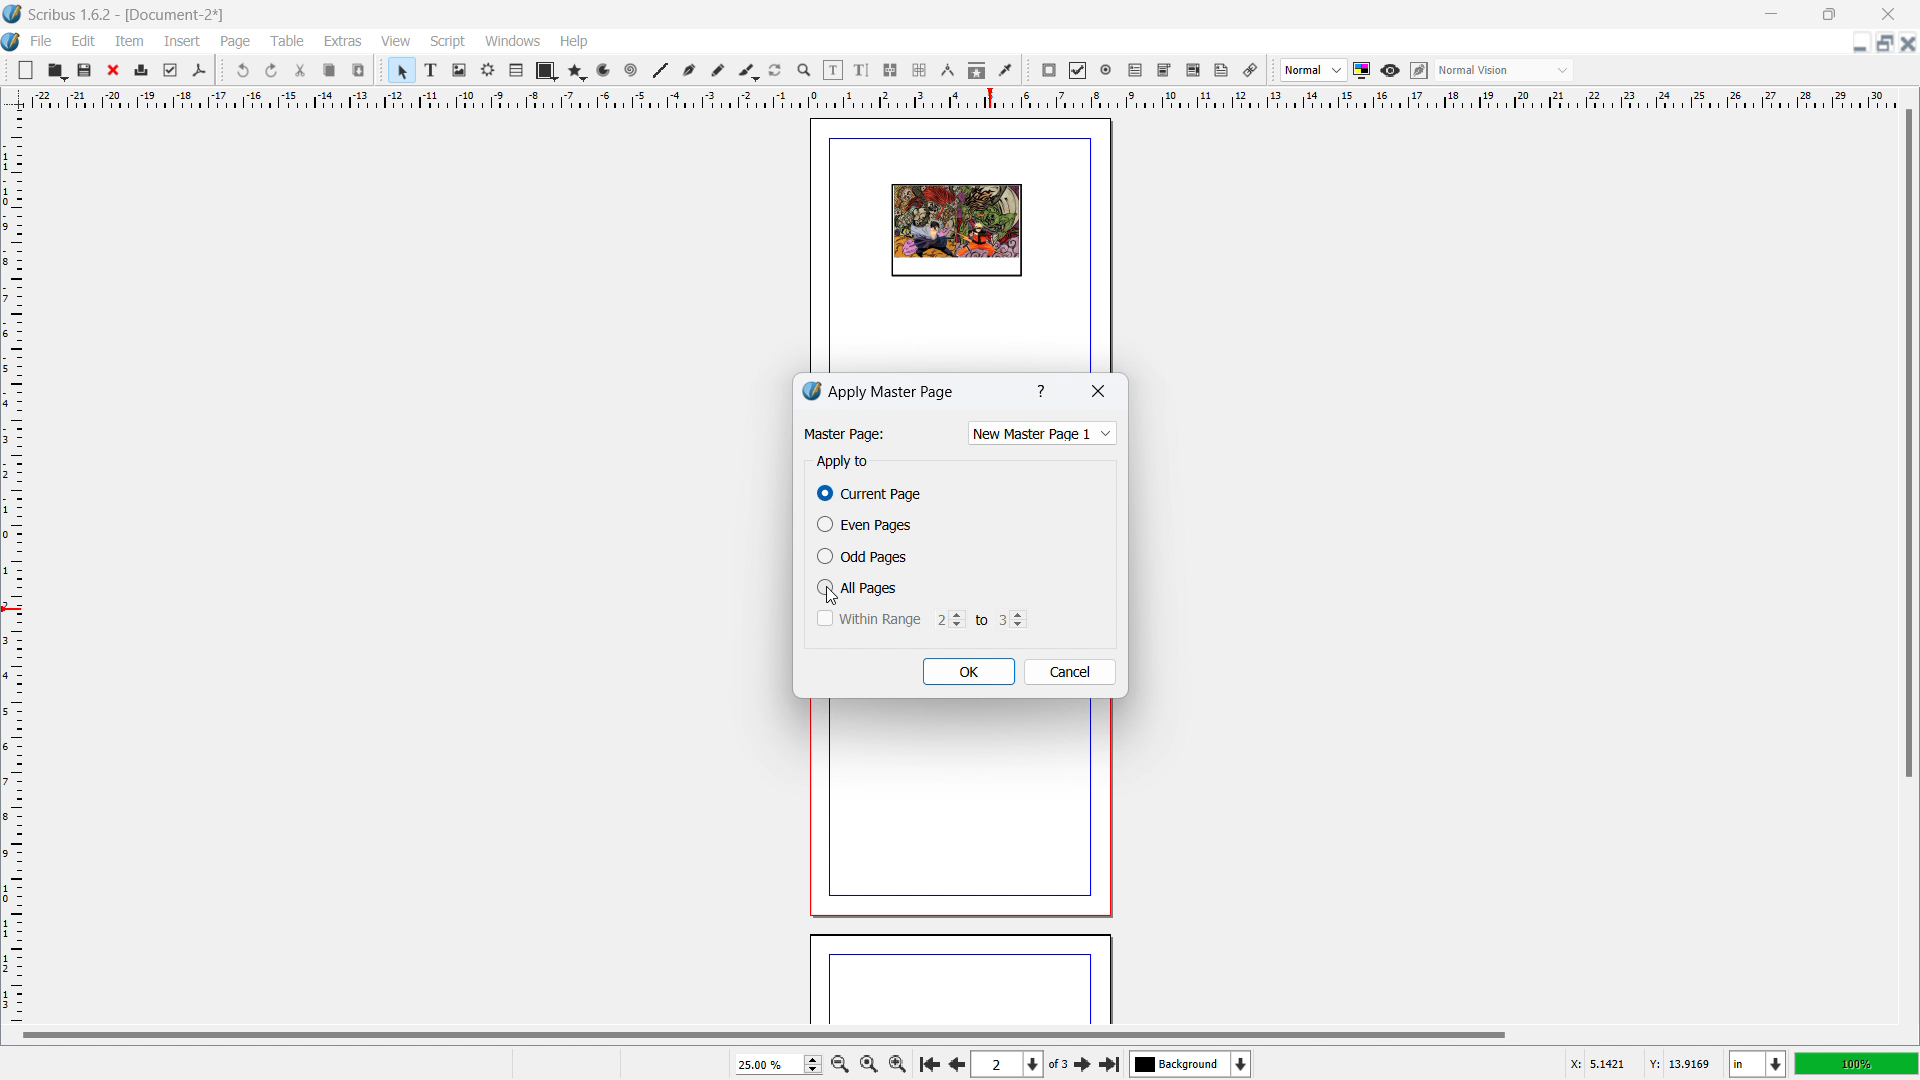 The width and height of the screenshot is (1920, 1080). Describe the element at coordinates (1193, 71) in the screenshot. I see `pdf list box` at that location.